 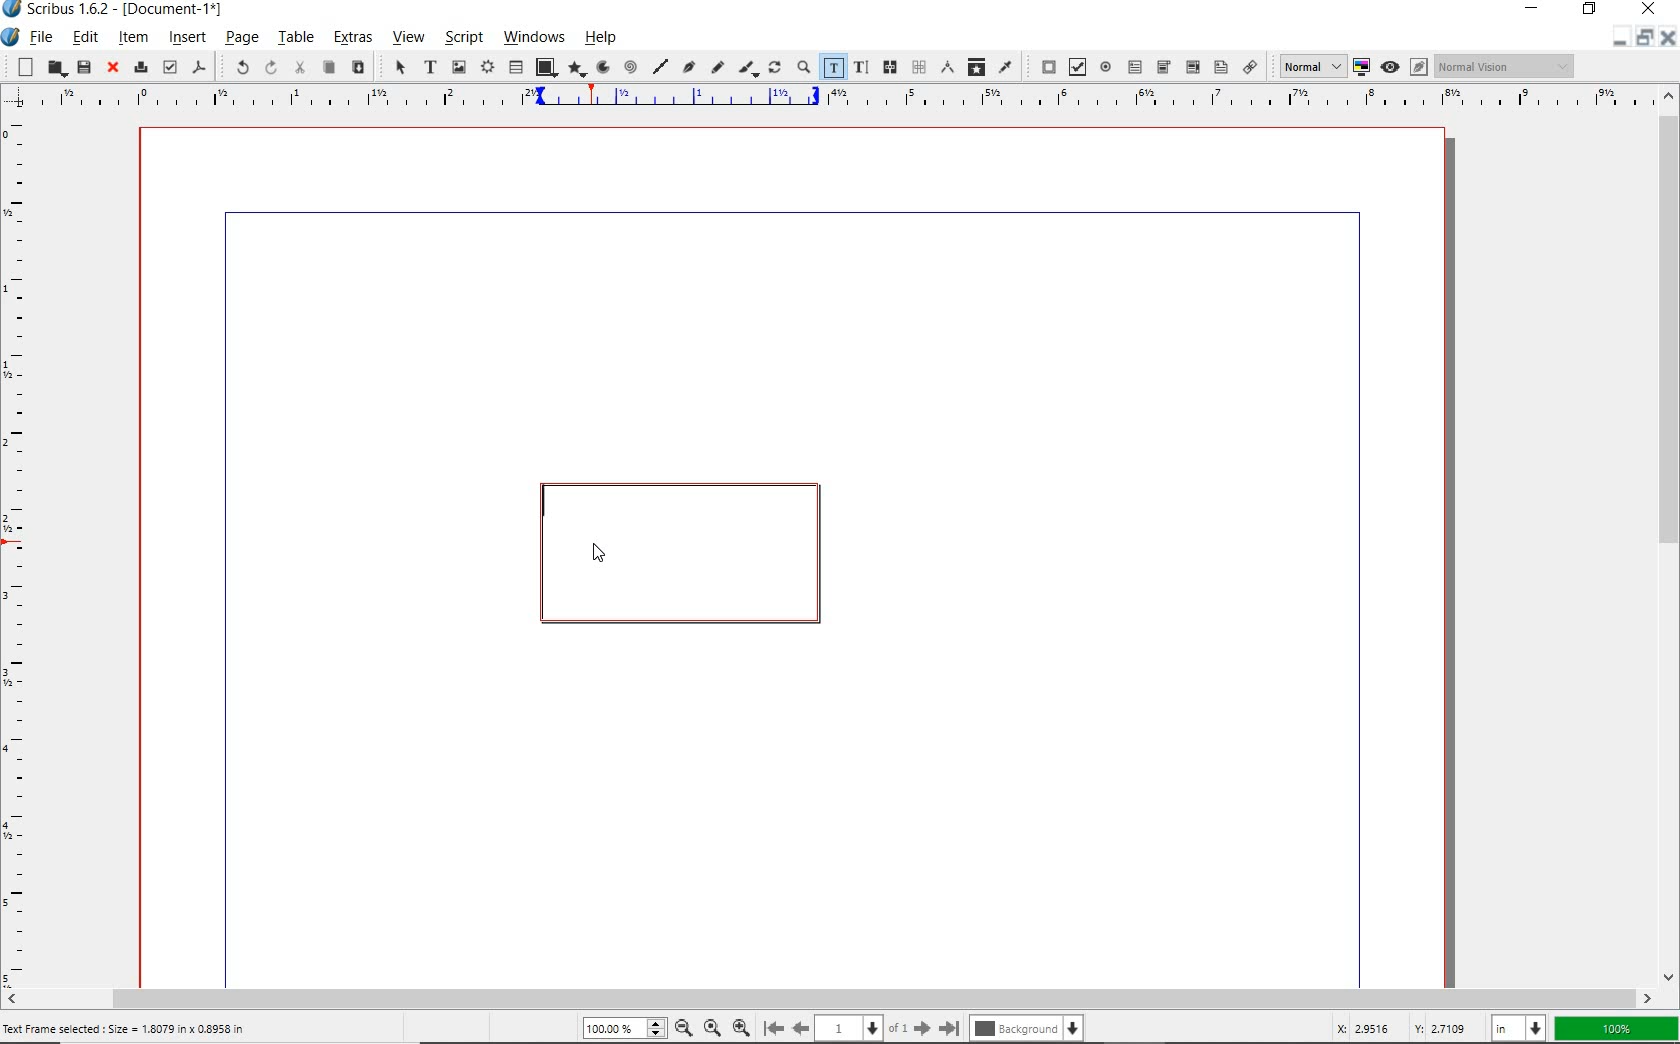 What do you see at coordinates (1136, 67) in the screenshot?
I see `pdf text field` at bounding box center [1136, 67].